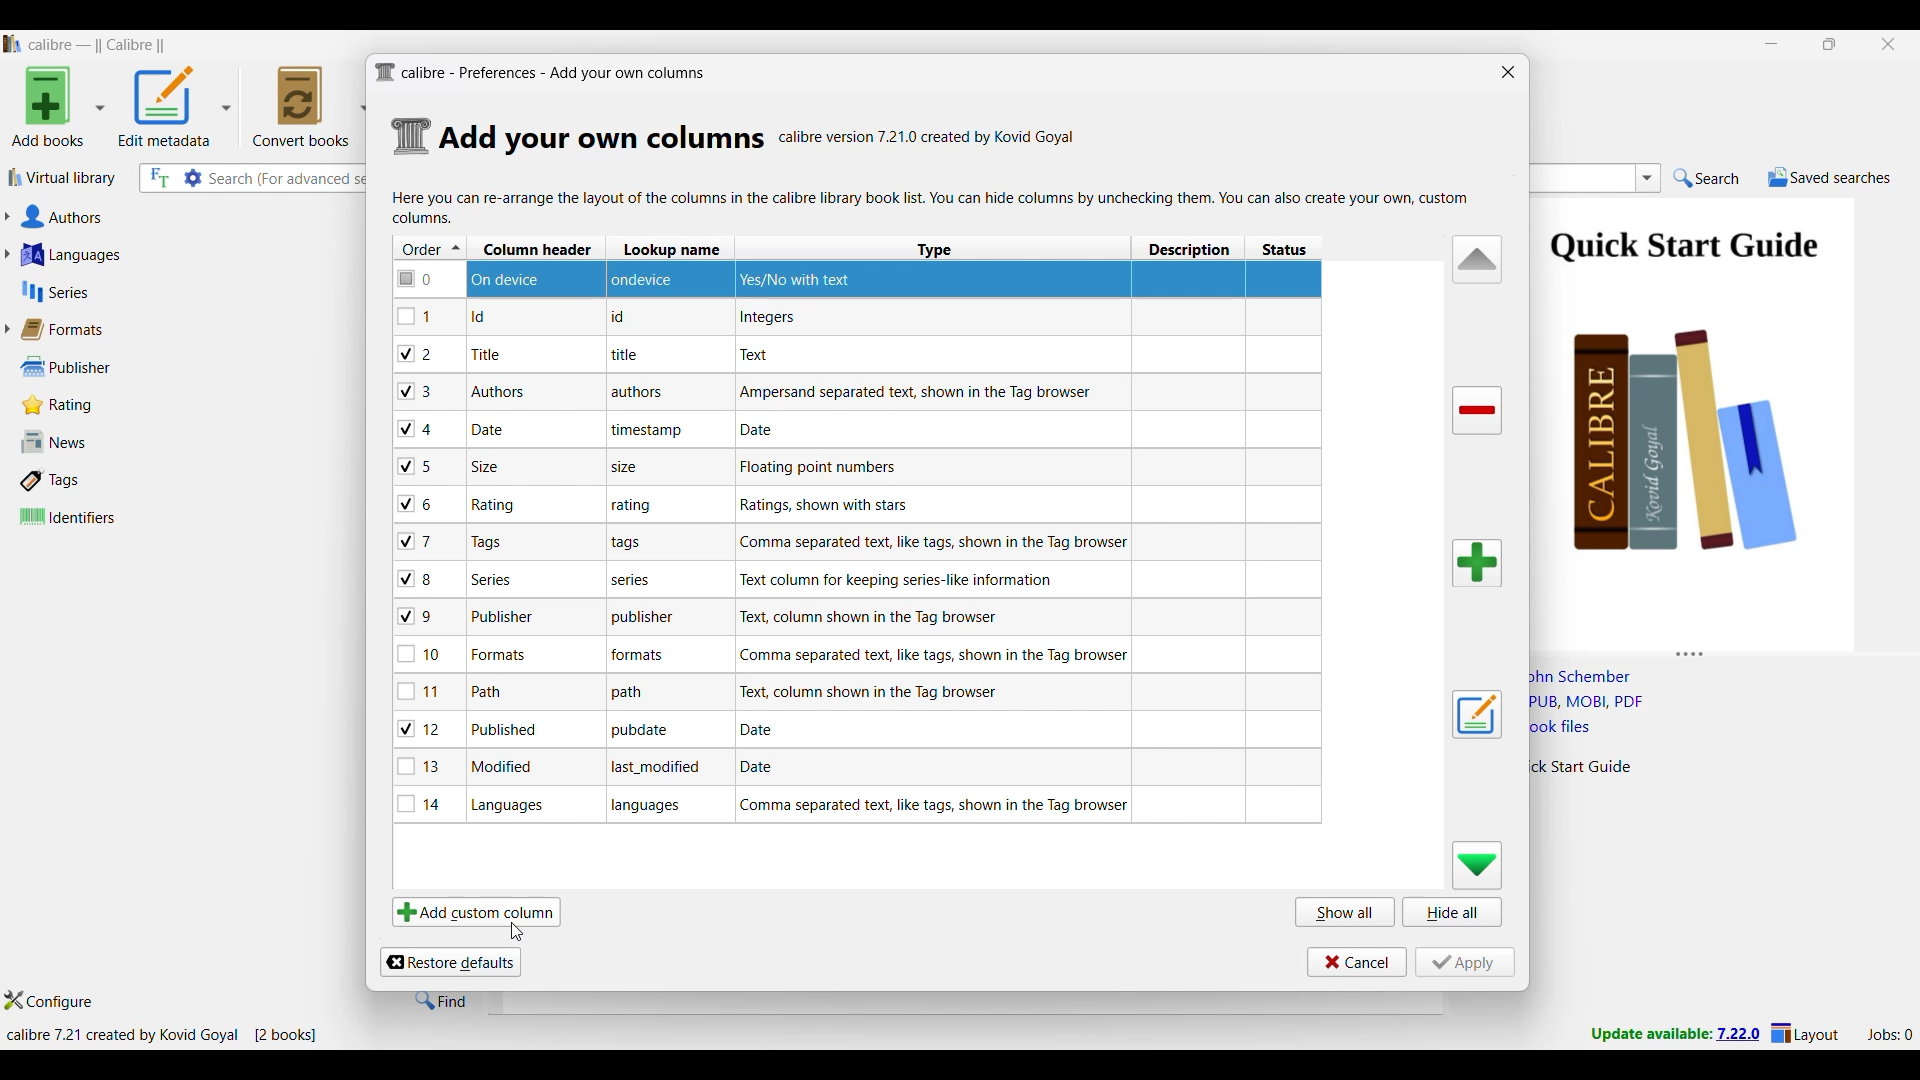  I want to click on Device, so click(521, 281).